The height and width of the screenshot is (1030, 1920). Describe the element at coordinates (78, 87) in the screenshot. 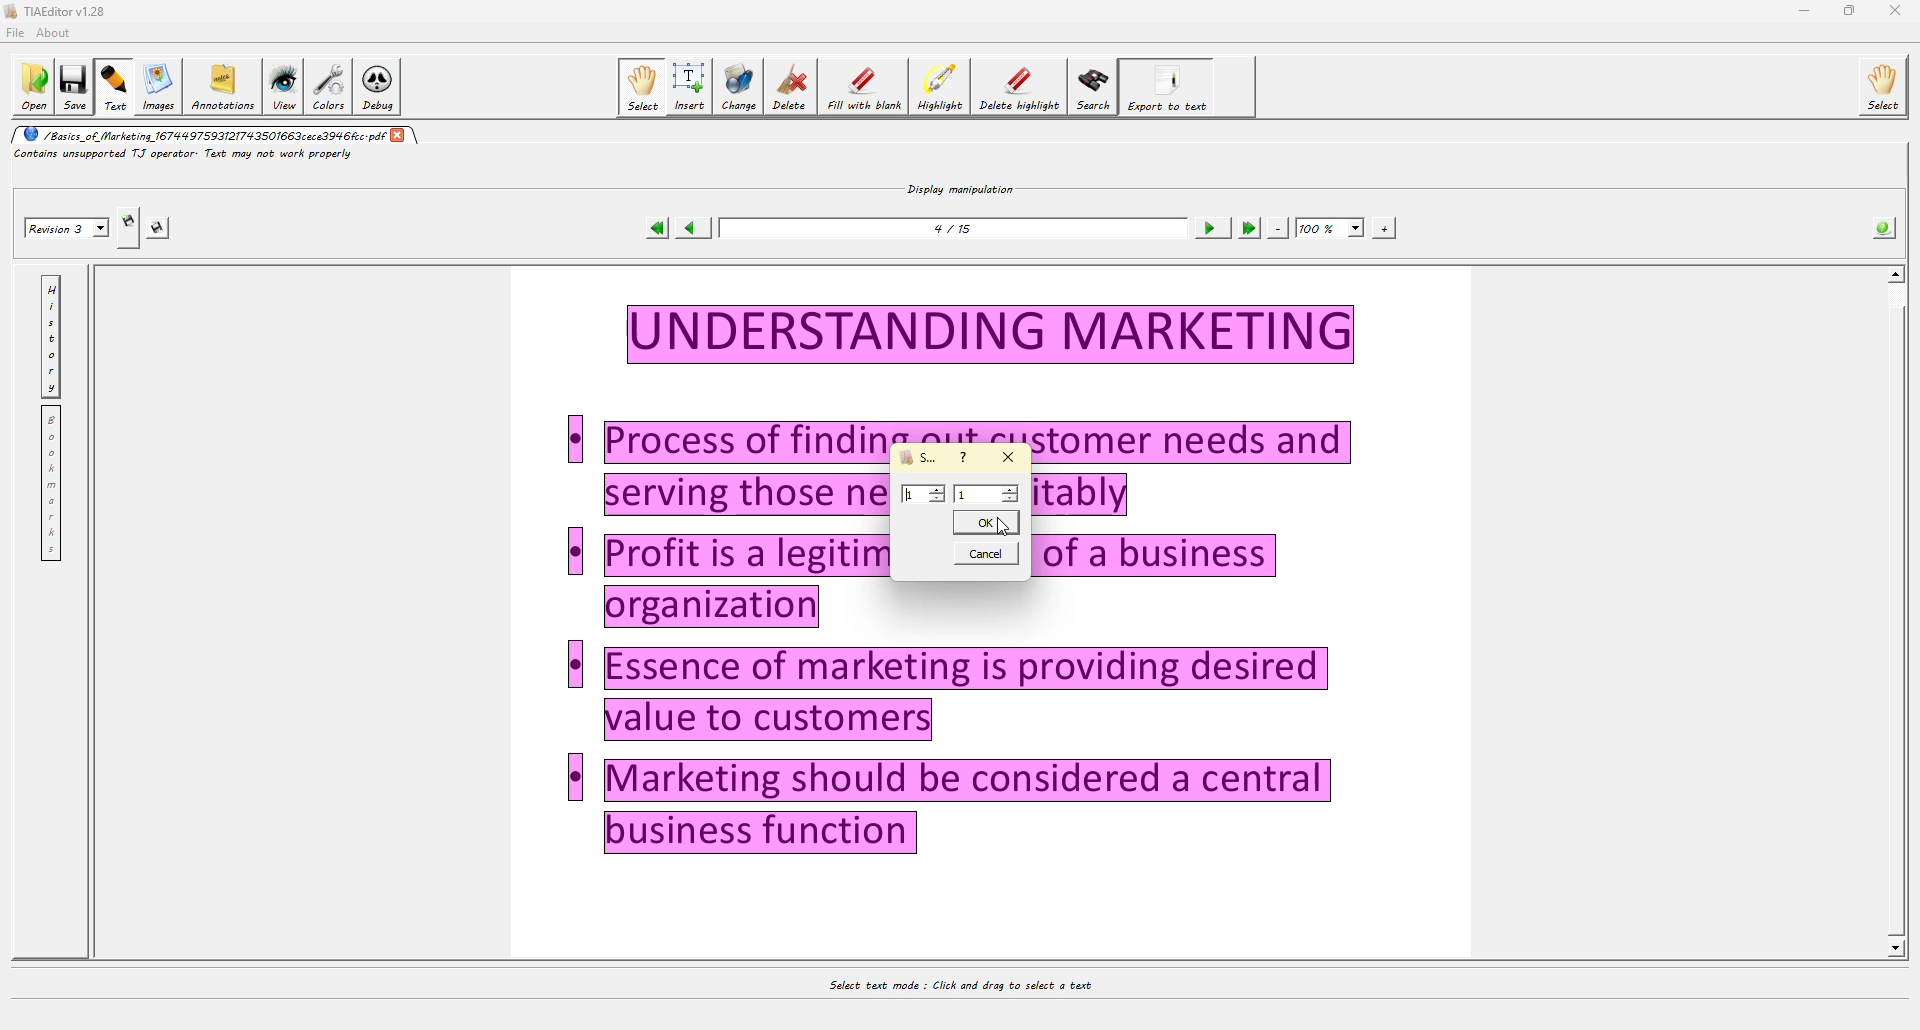

I see `save` at that location.